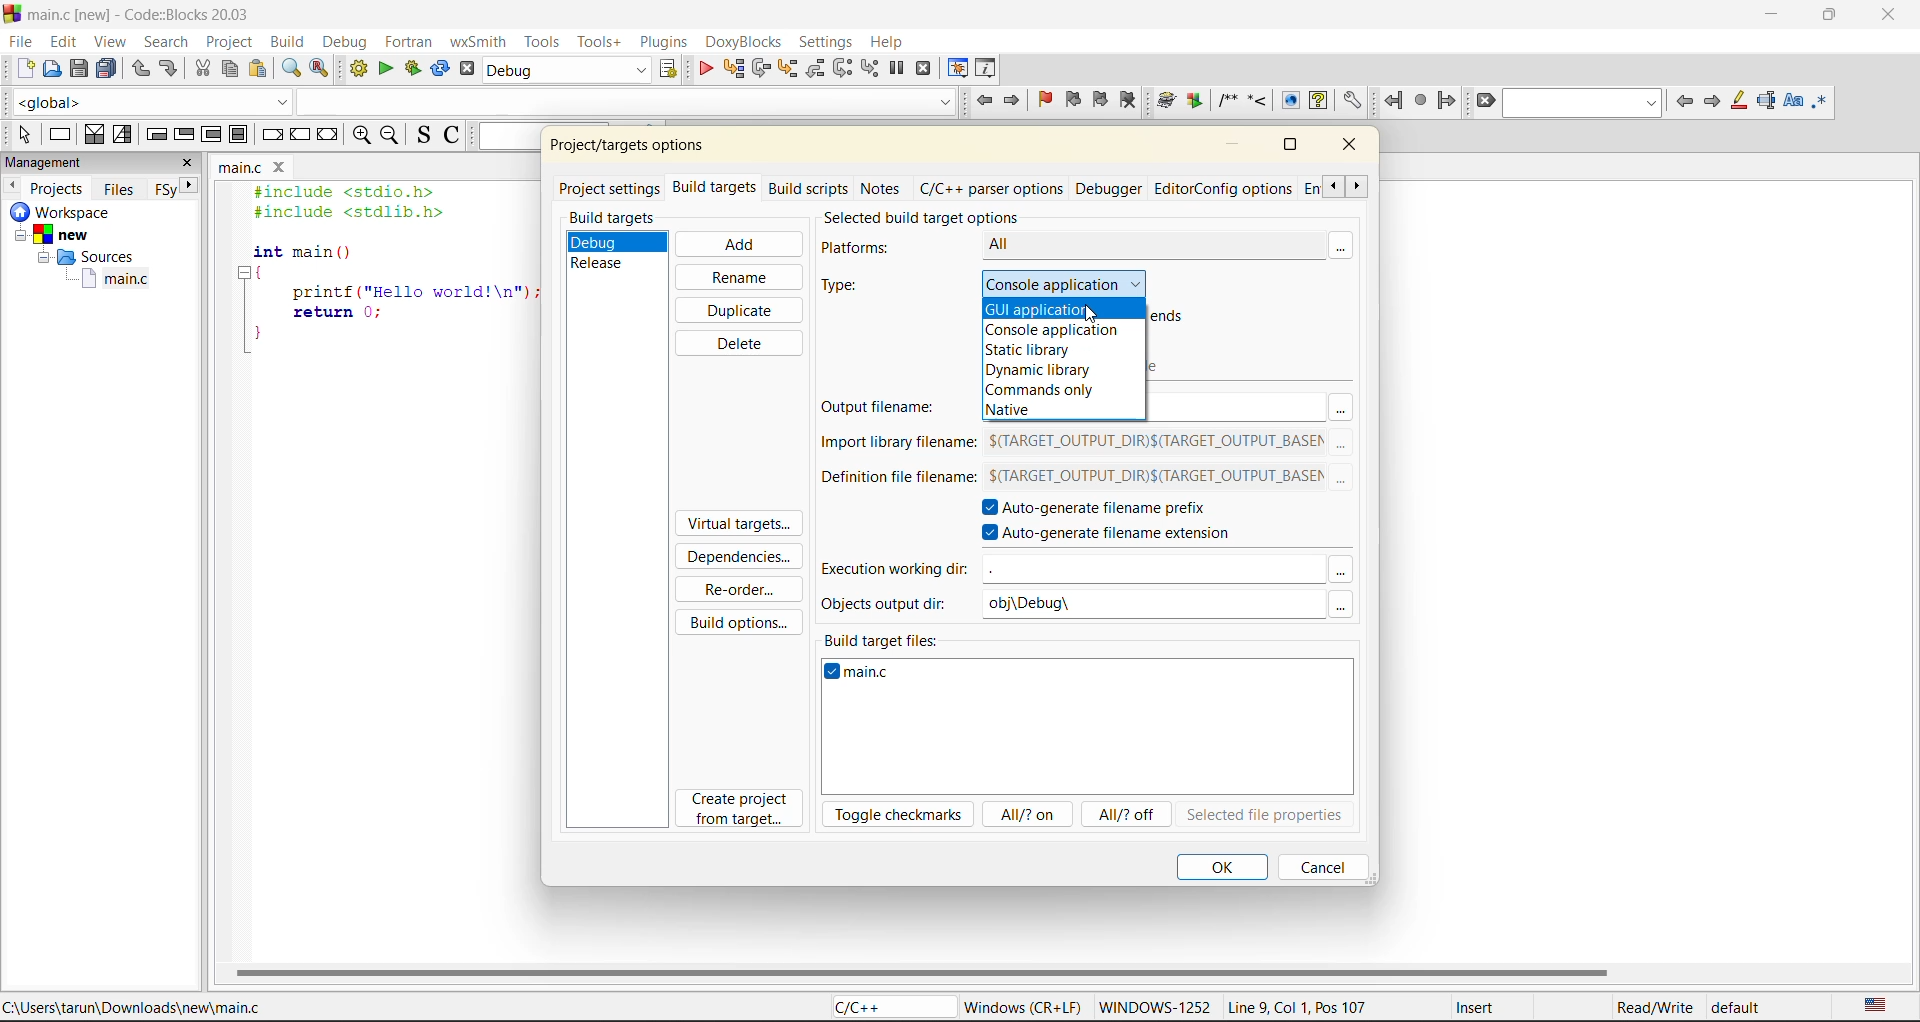 This screenshot has height=1022, width=1920. Describe the element at coordinates (213, 134) in the screenshot. I see `counting loop` at that location.